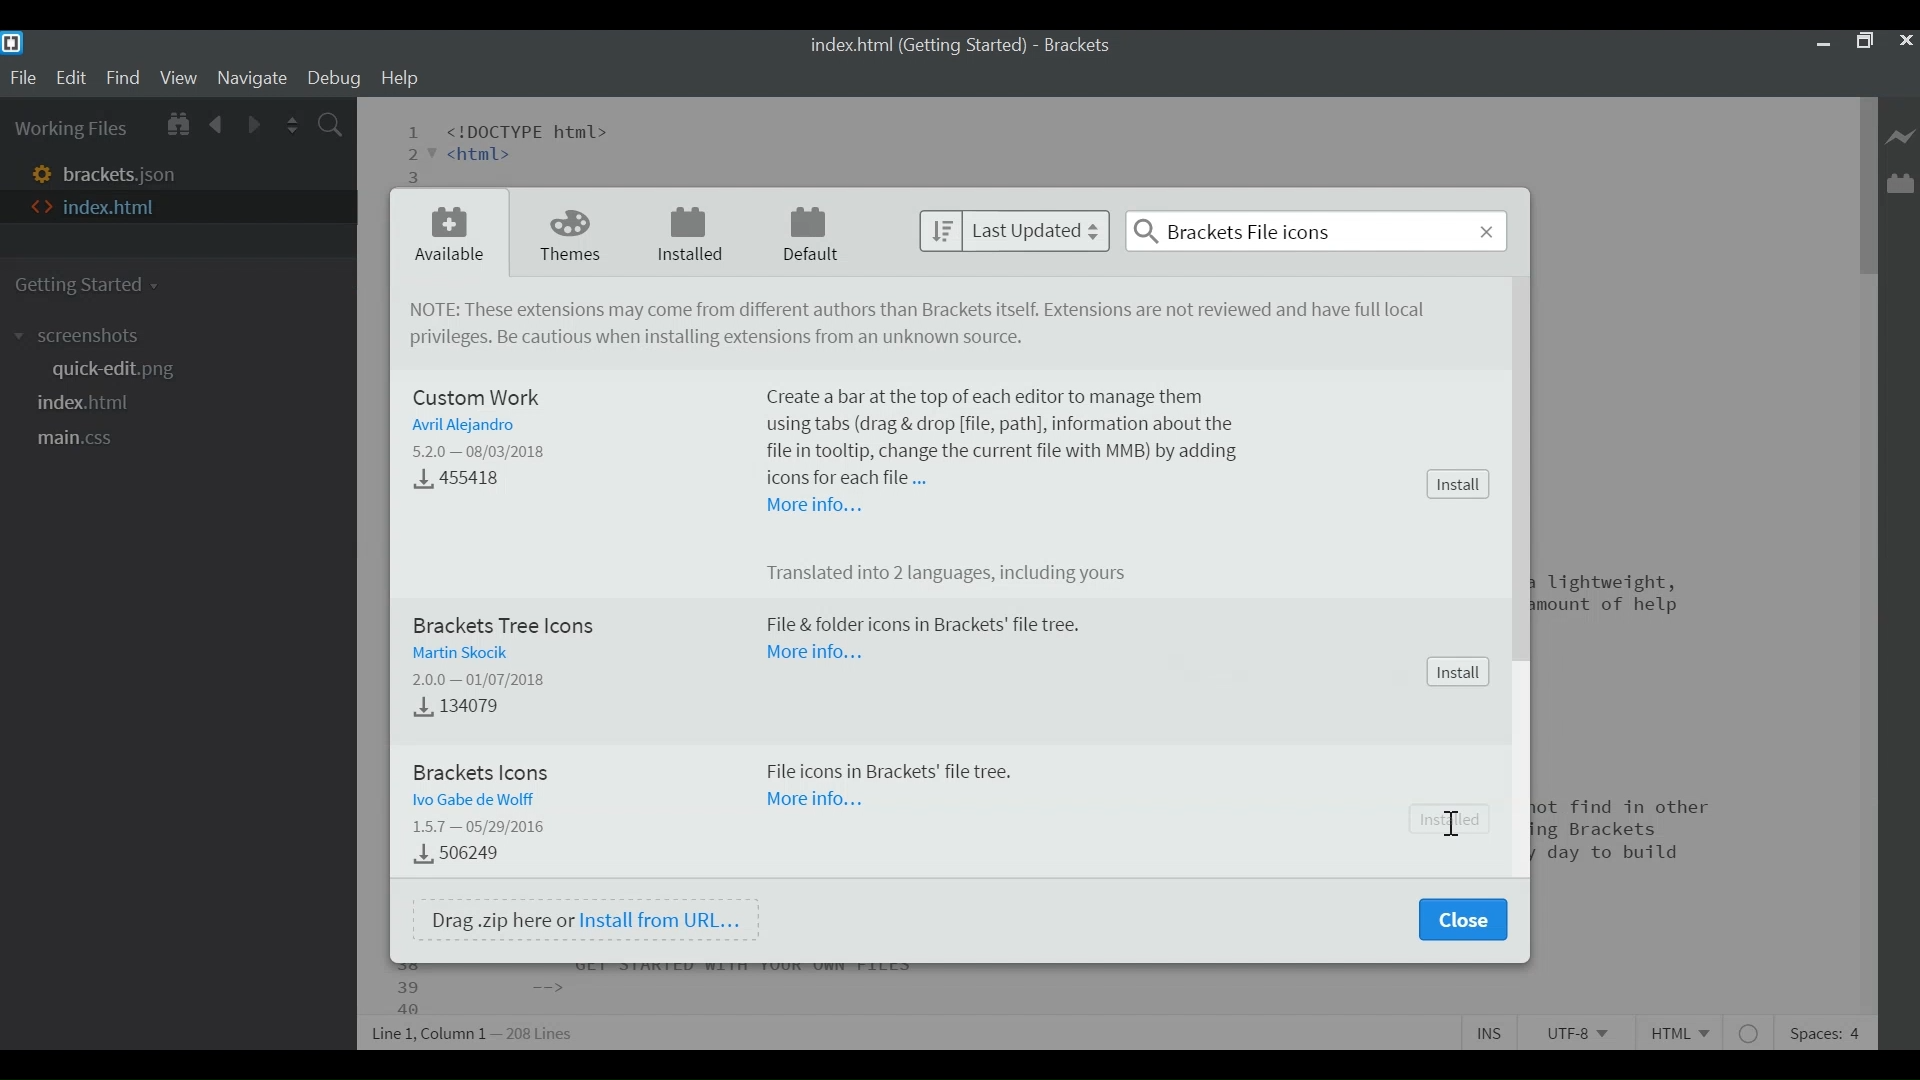 The image size is (1920, 1080). What do you see at coordinates (39, 207) in the screenshot?
I see `html file icon` at bounding box center [39, 207].